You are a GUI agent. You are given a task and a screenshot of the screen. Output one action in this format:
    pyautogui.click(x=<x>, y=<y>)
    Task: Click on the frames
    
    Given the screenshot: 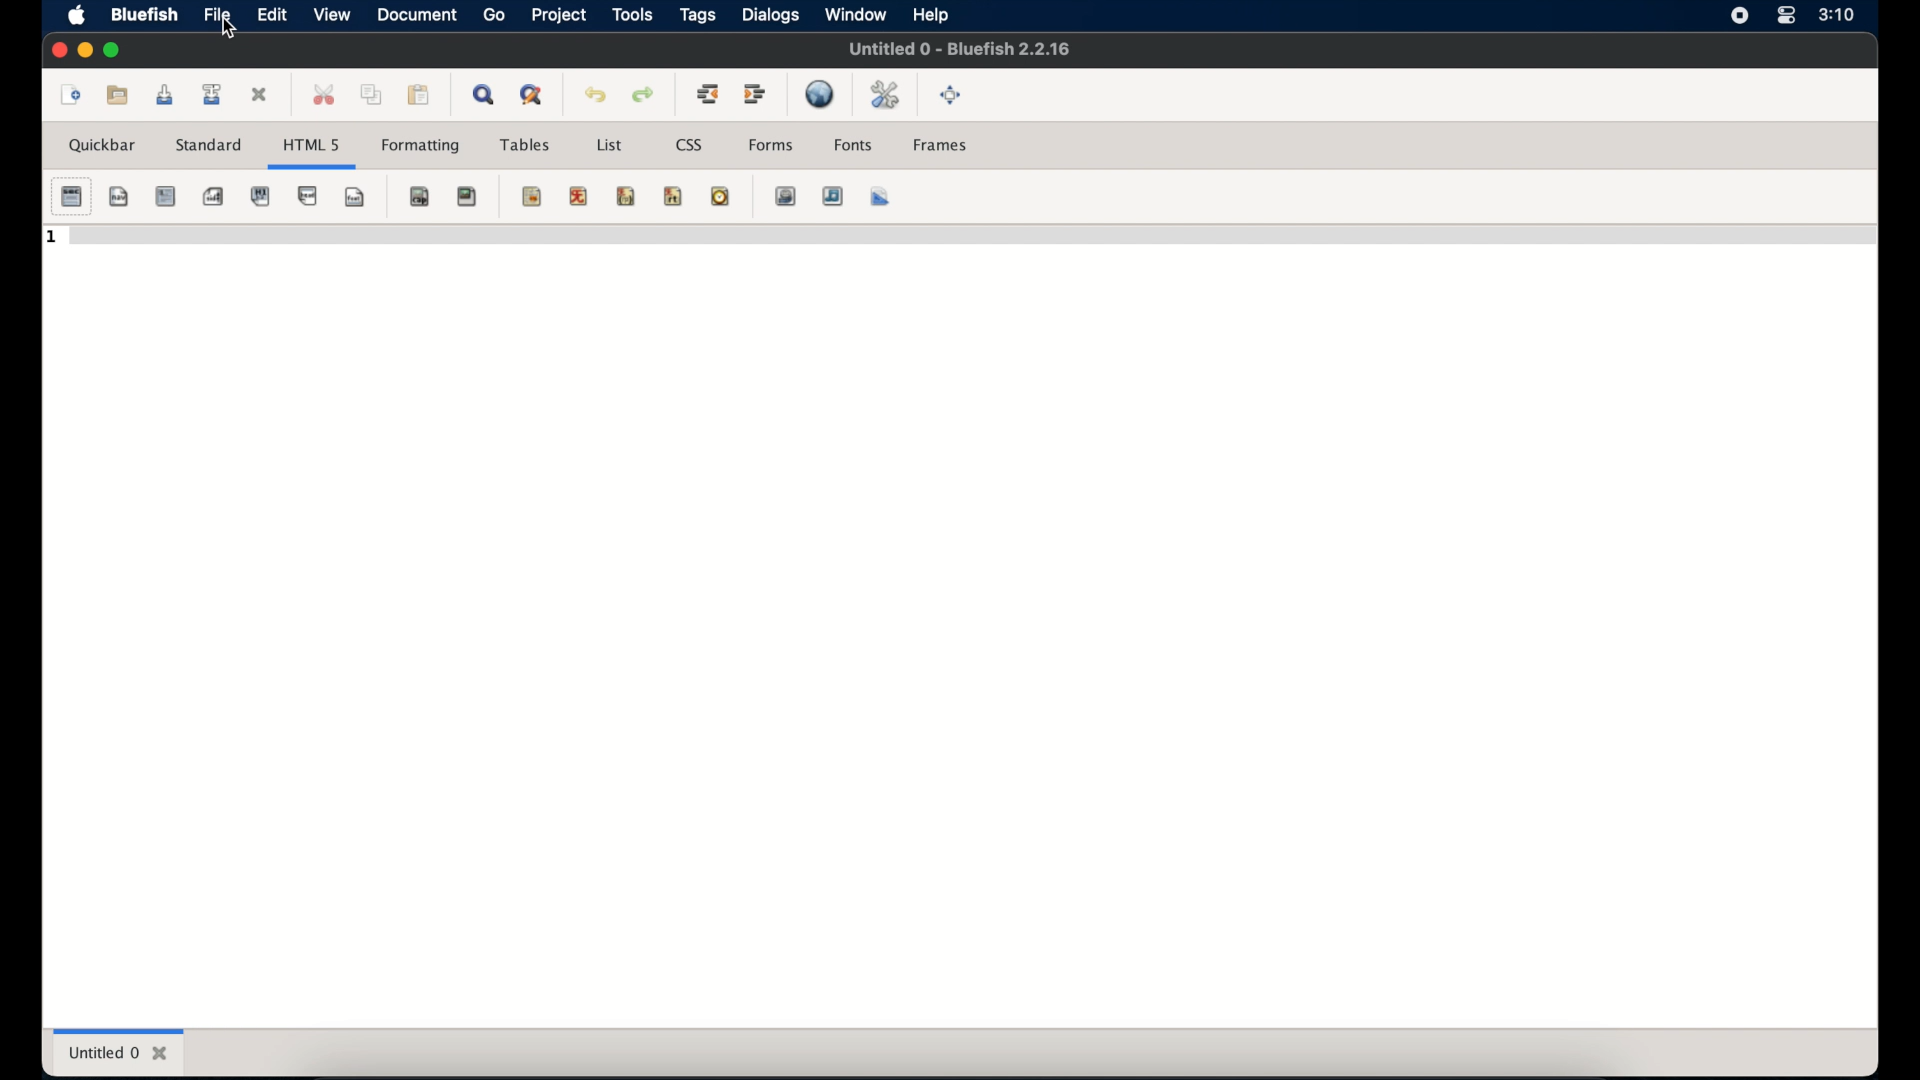 What is the action you would take?
    pyautogui.click(x=942, y=145)
    